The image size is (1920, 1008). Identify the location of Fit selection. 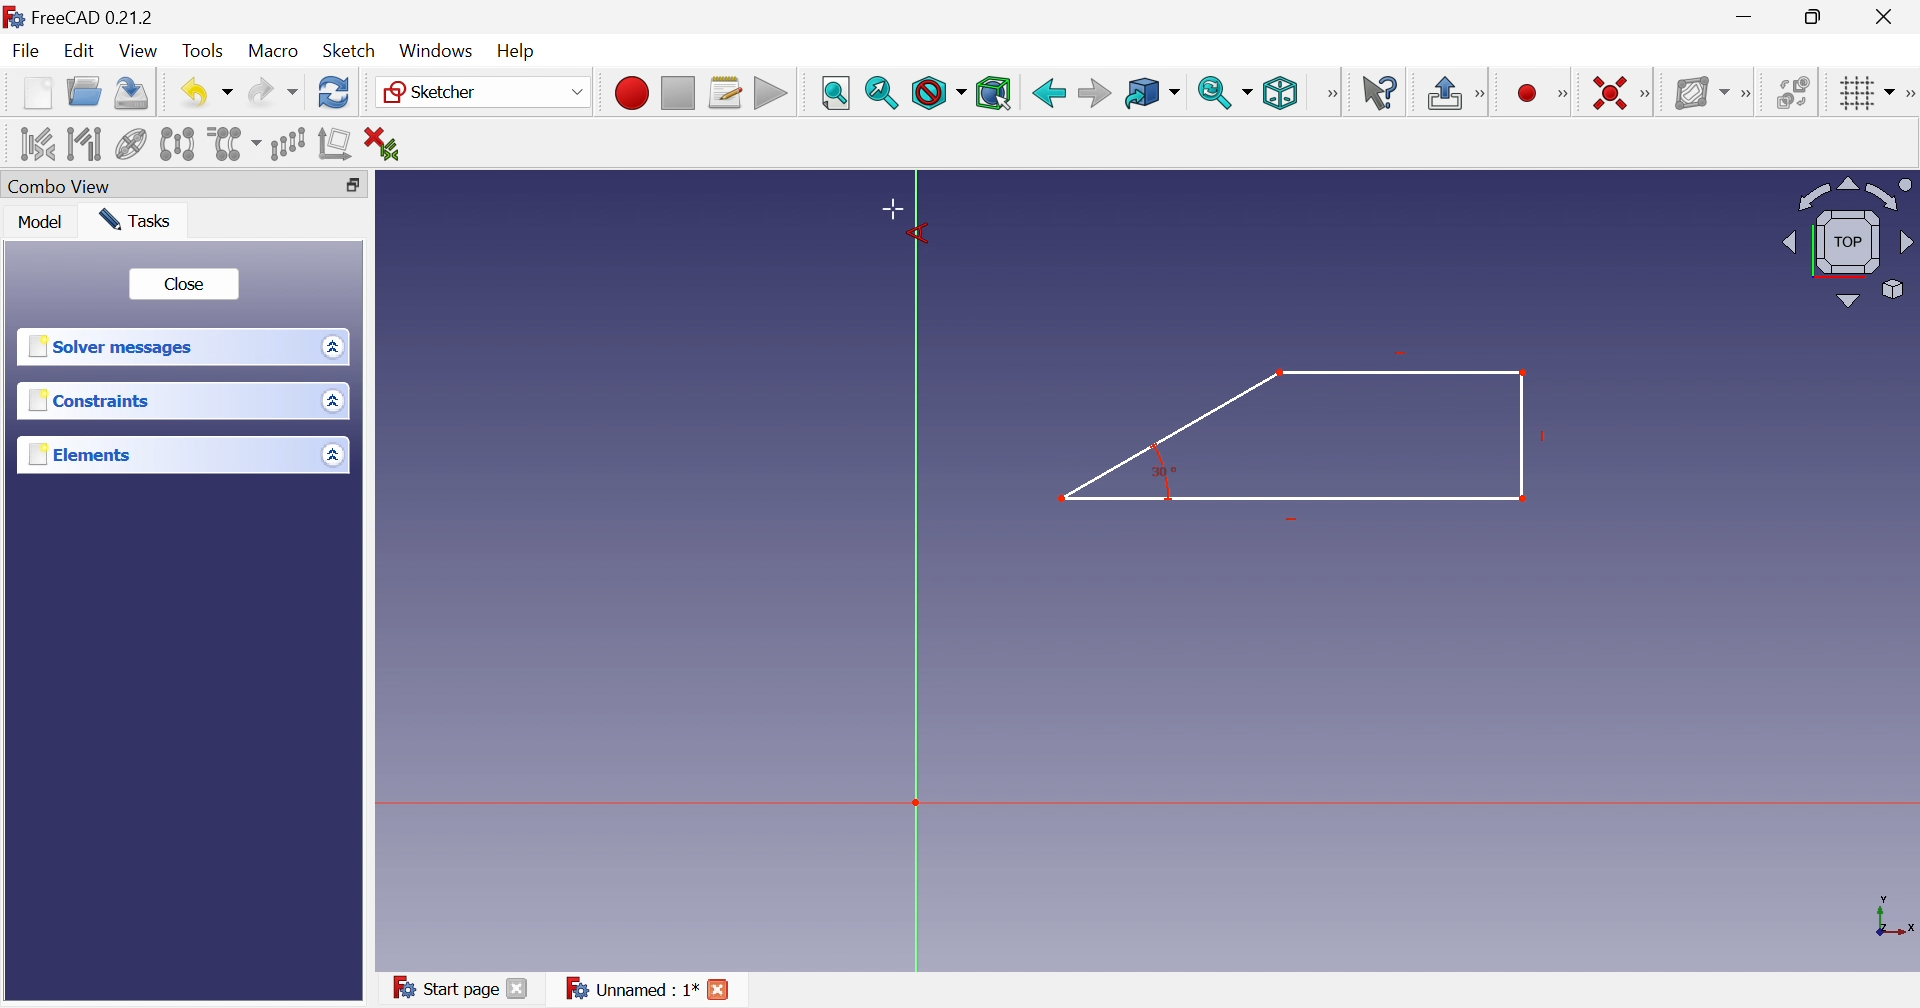
(883, 95).